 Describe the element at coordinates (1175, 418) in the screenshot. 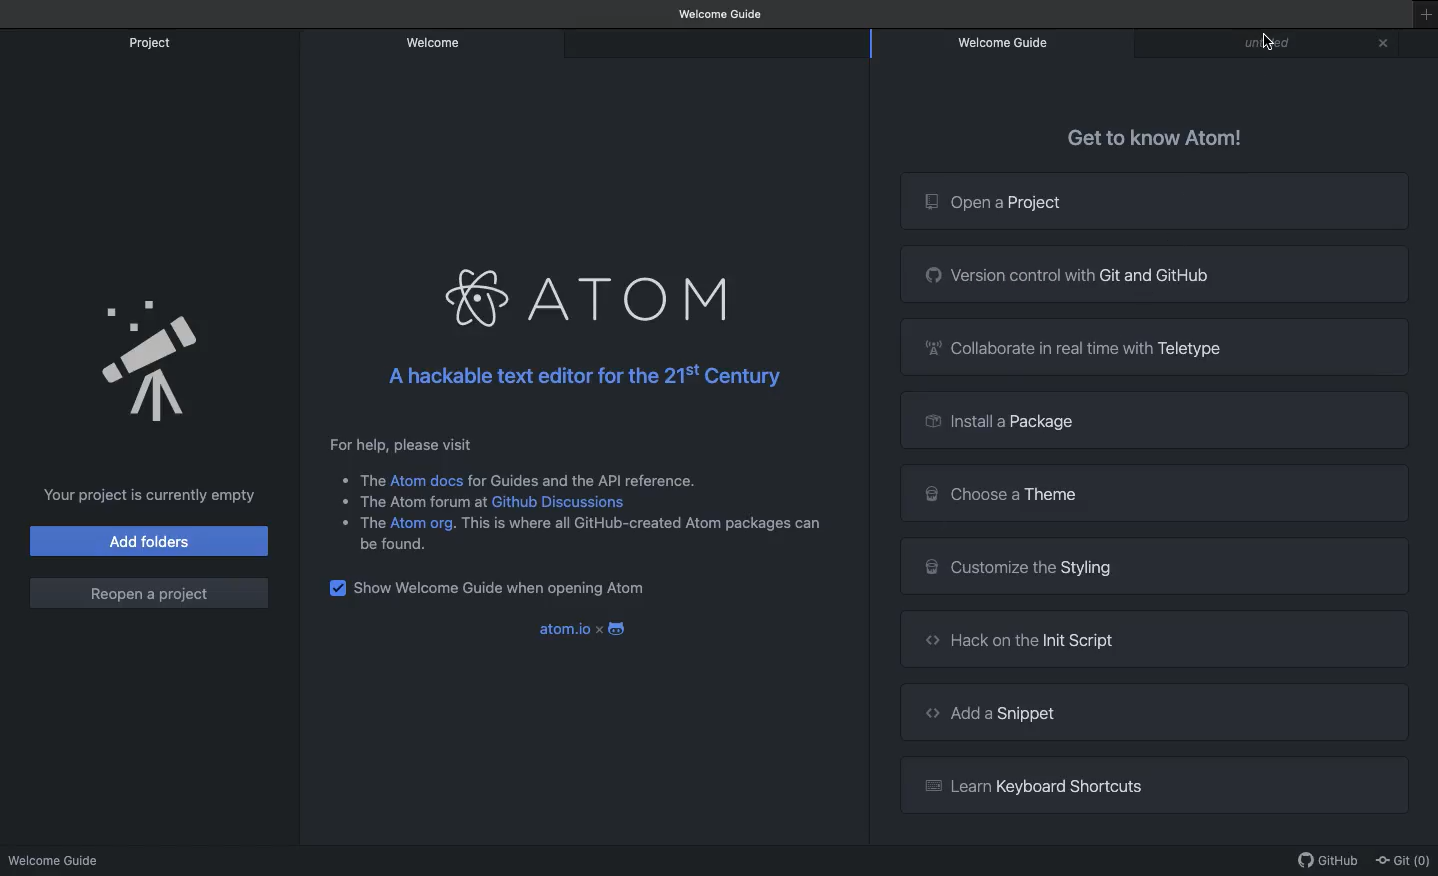

I see `Install a package` at that location.